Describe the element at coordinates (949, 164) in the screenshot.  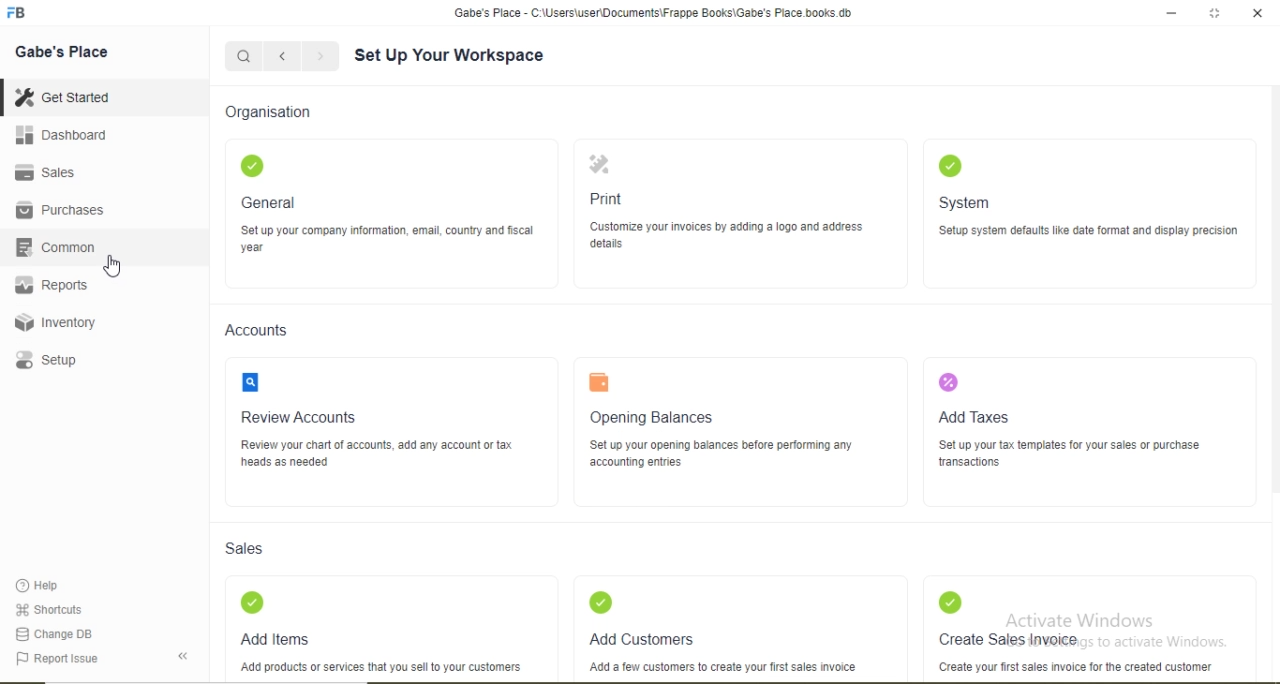
I see `Logo` at that location.